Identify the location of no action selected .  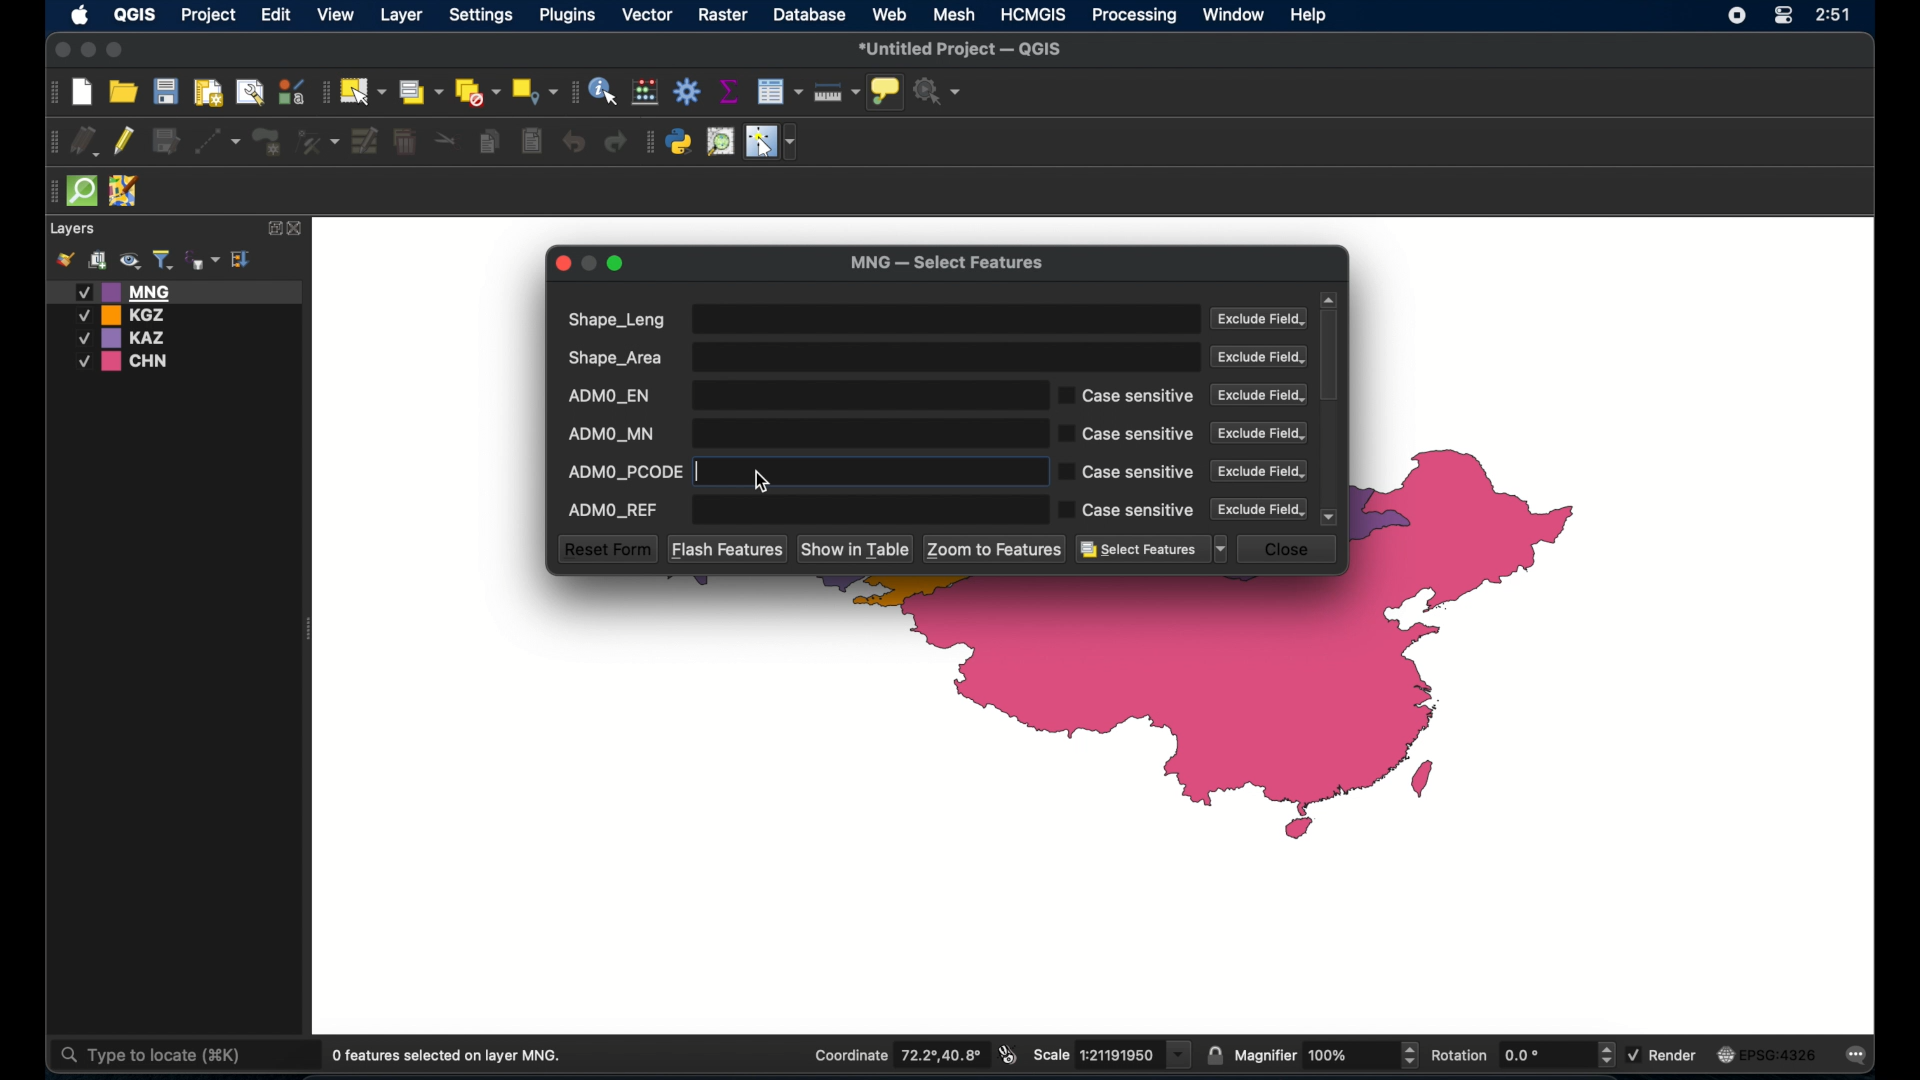
(939, 91).